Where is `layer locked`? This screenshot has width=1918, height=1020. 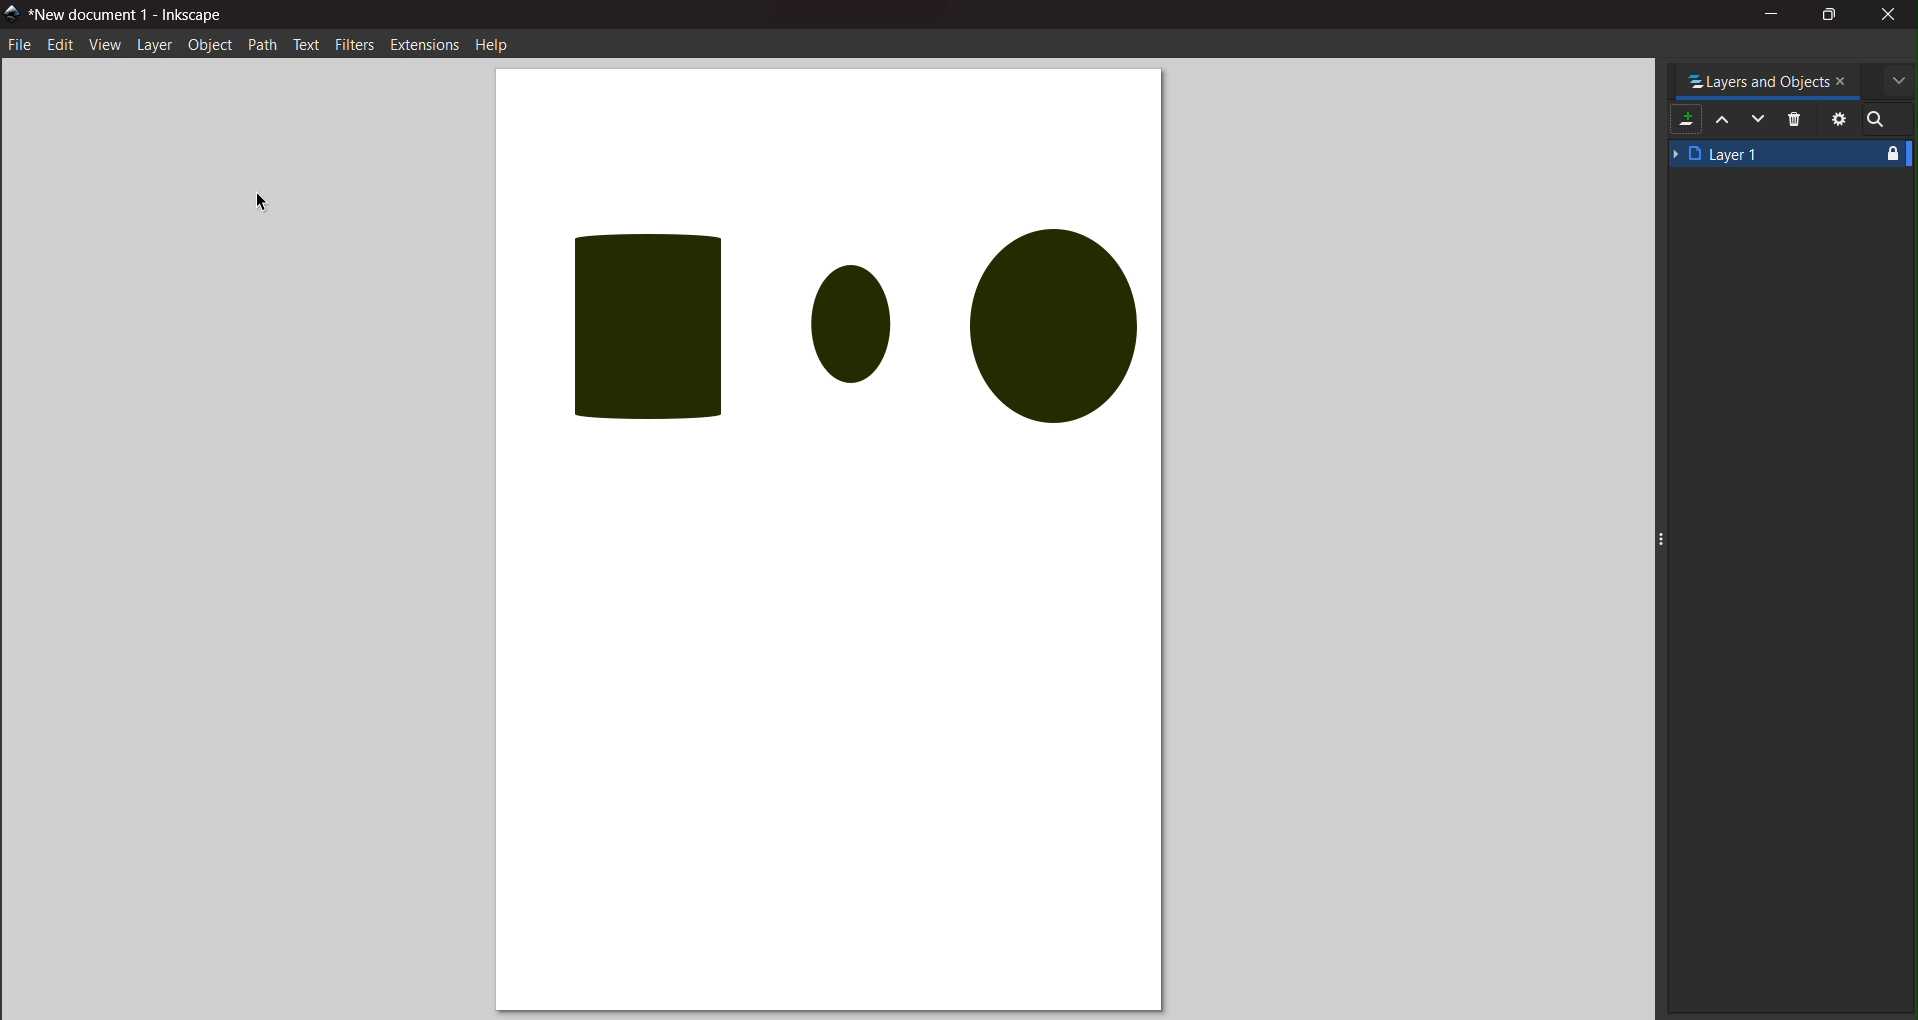
layer locked is located at coordinates (1894, 157).